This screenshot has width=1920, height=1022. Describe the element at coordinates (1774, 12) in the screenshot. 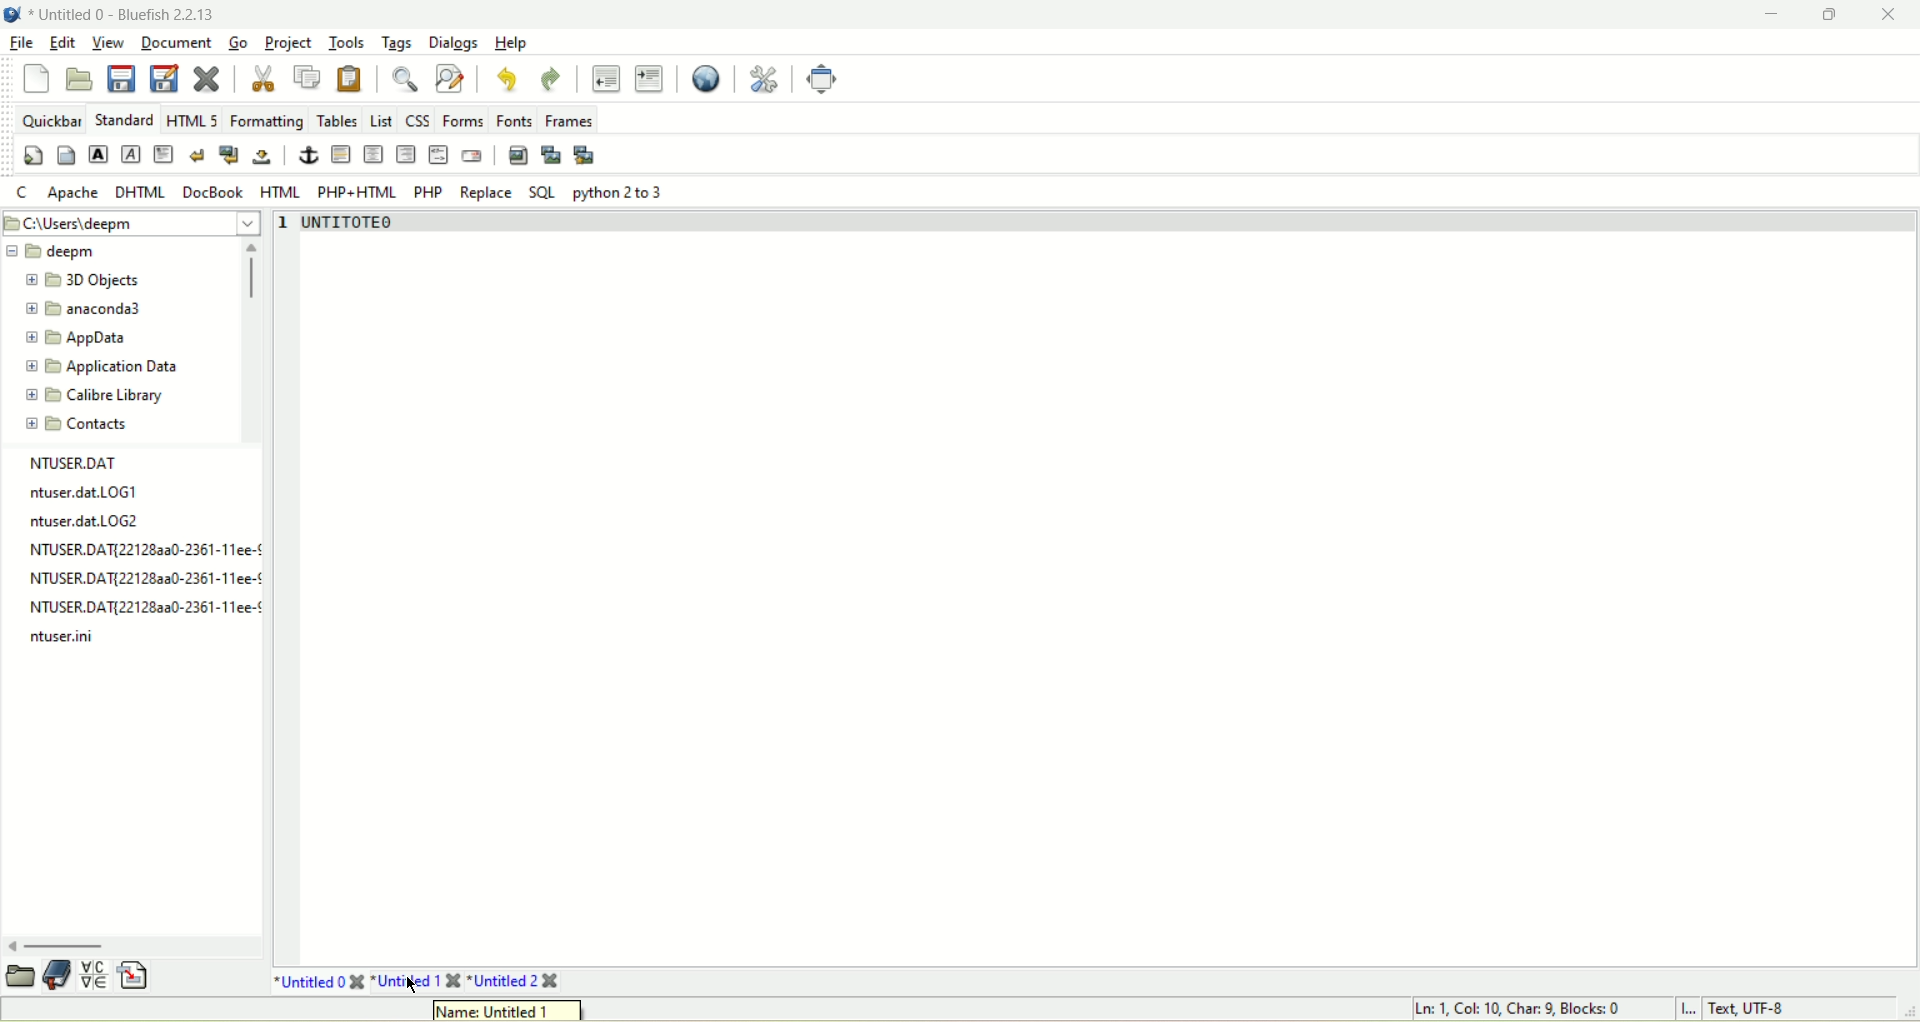

I see `minimize` at that location.